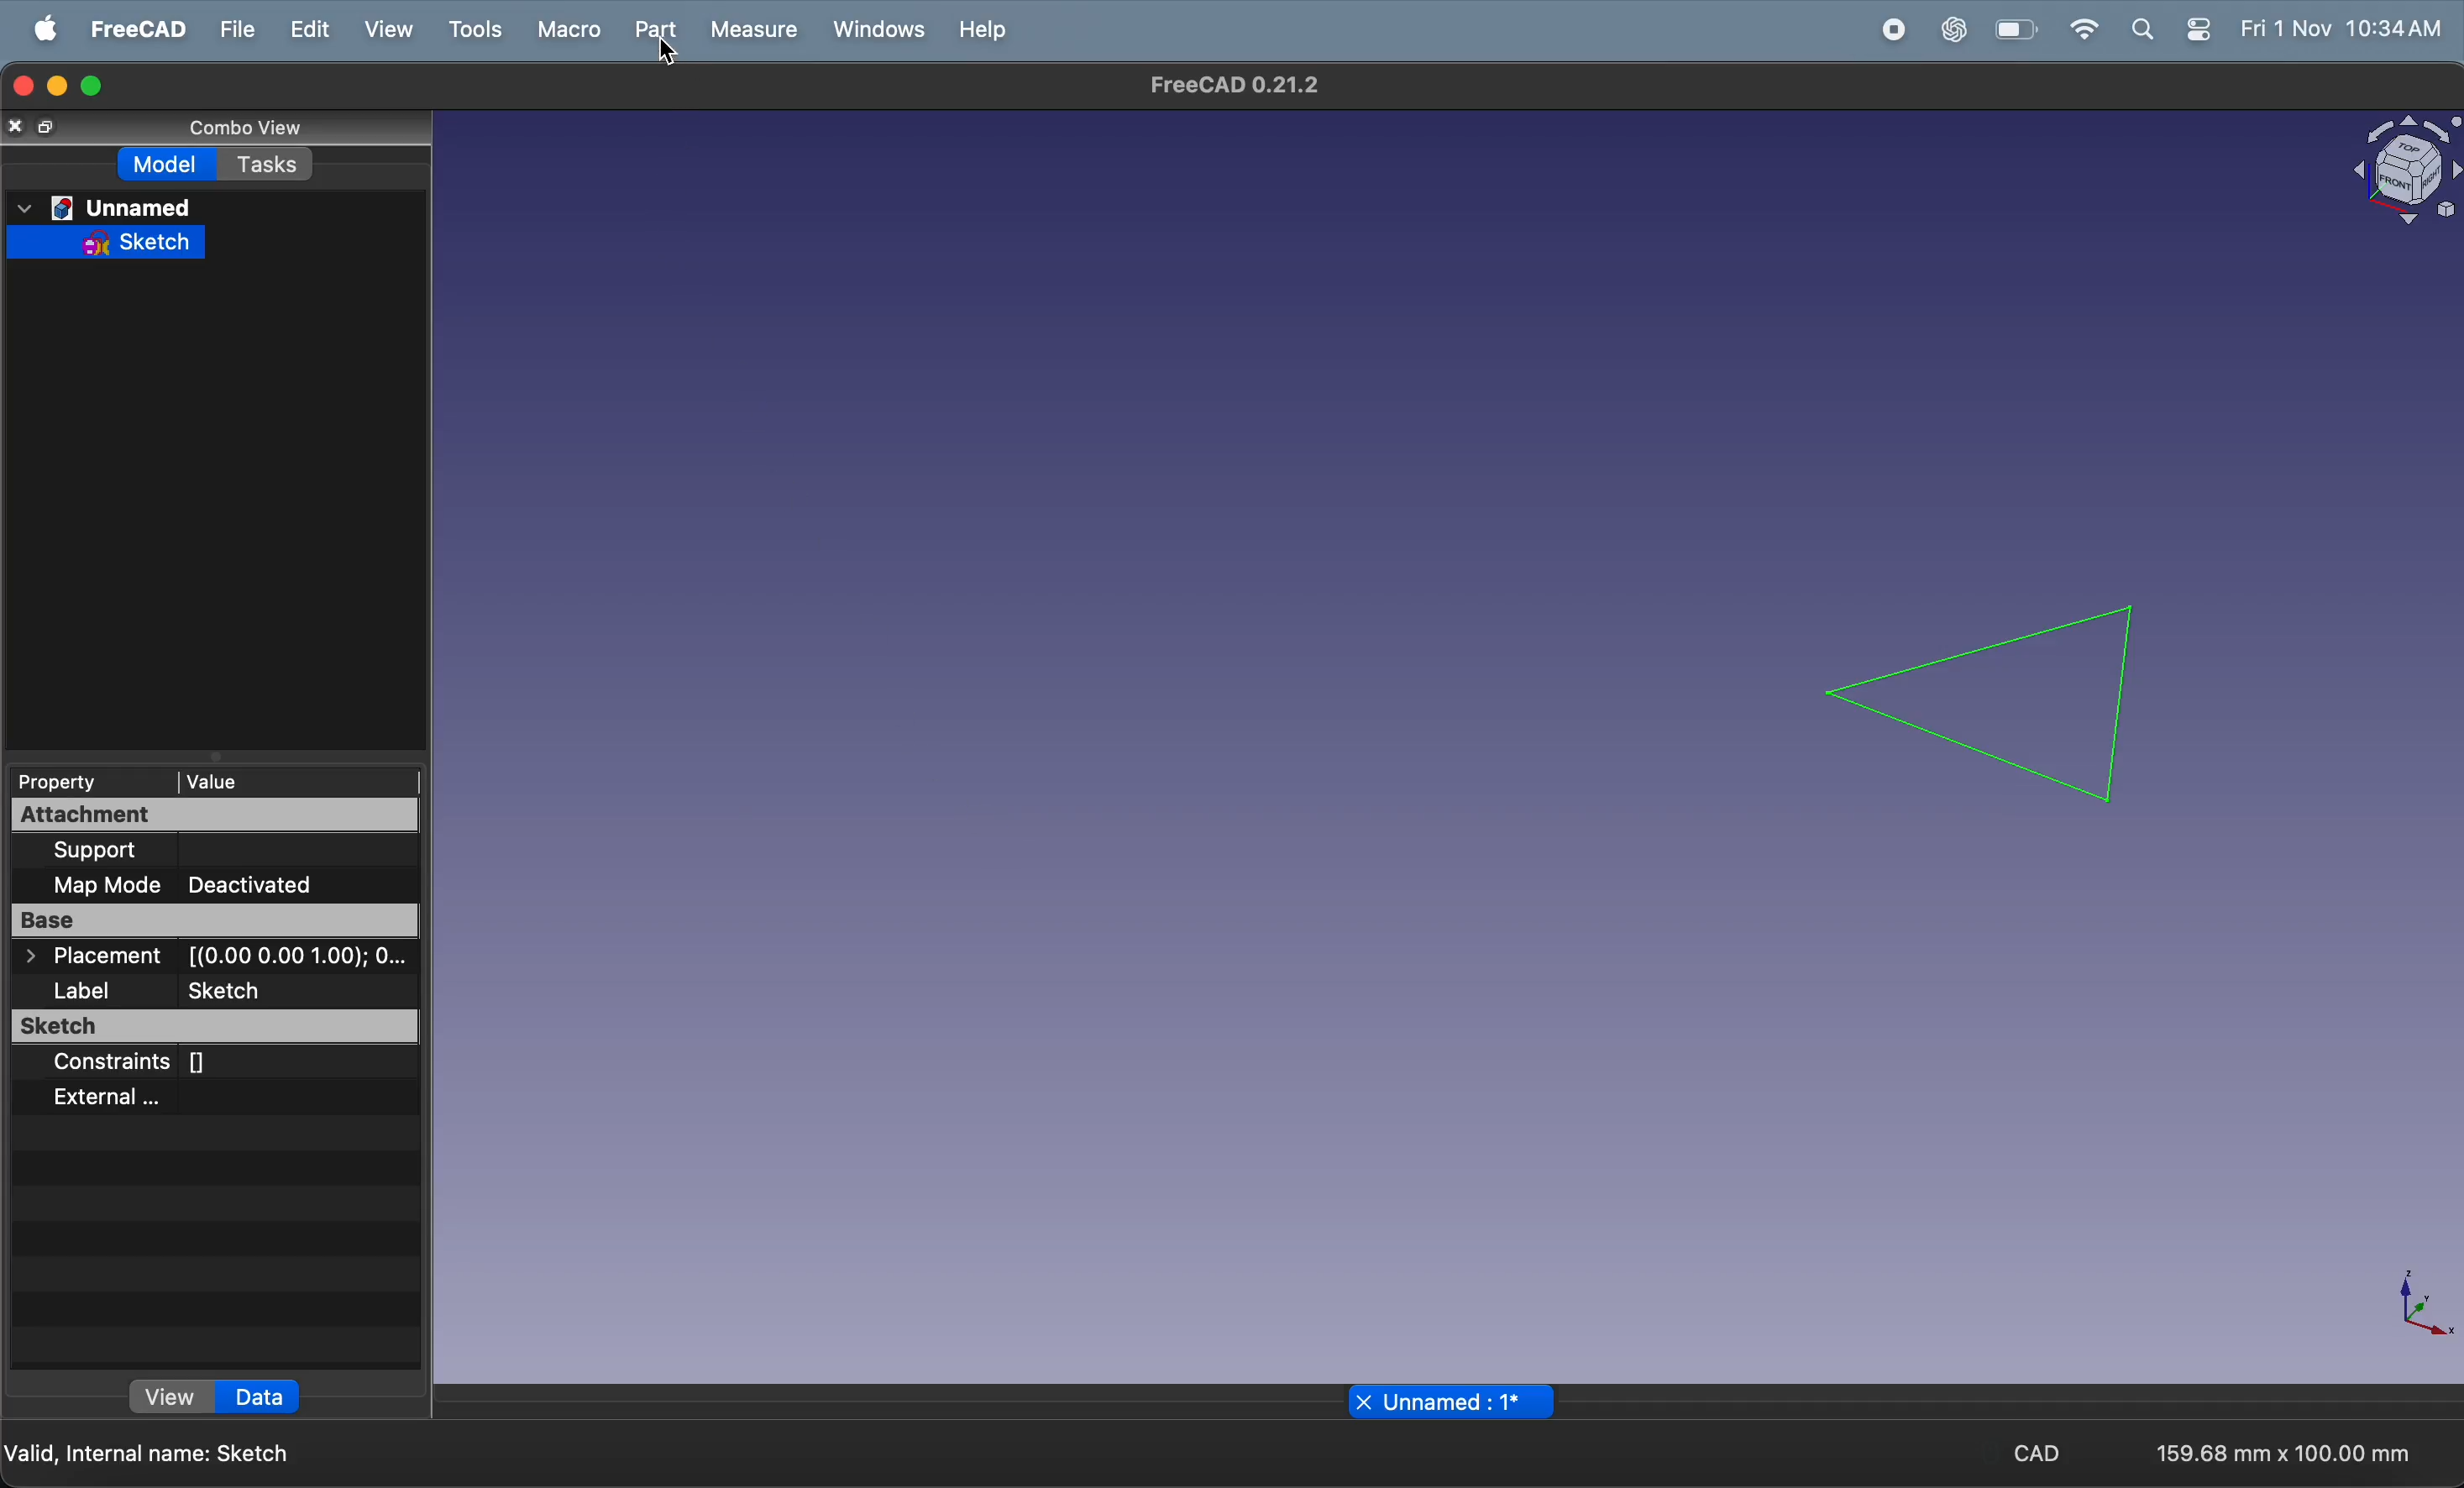  What do you see at coordinates (1895, 28) in the screenshot?
I see `record` at bounding box center [1895, 28].